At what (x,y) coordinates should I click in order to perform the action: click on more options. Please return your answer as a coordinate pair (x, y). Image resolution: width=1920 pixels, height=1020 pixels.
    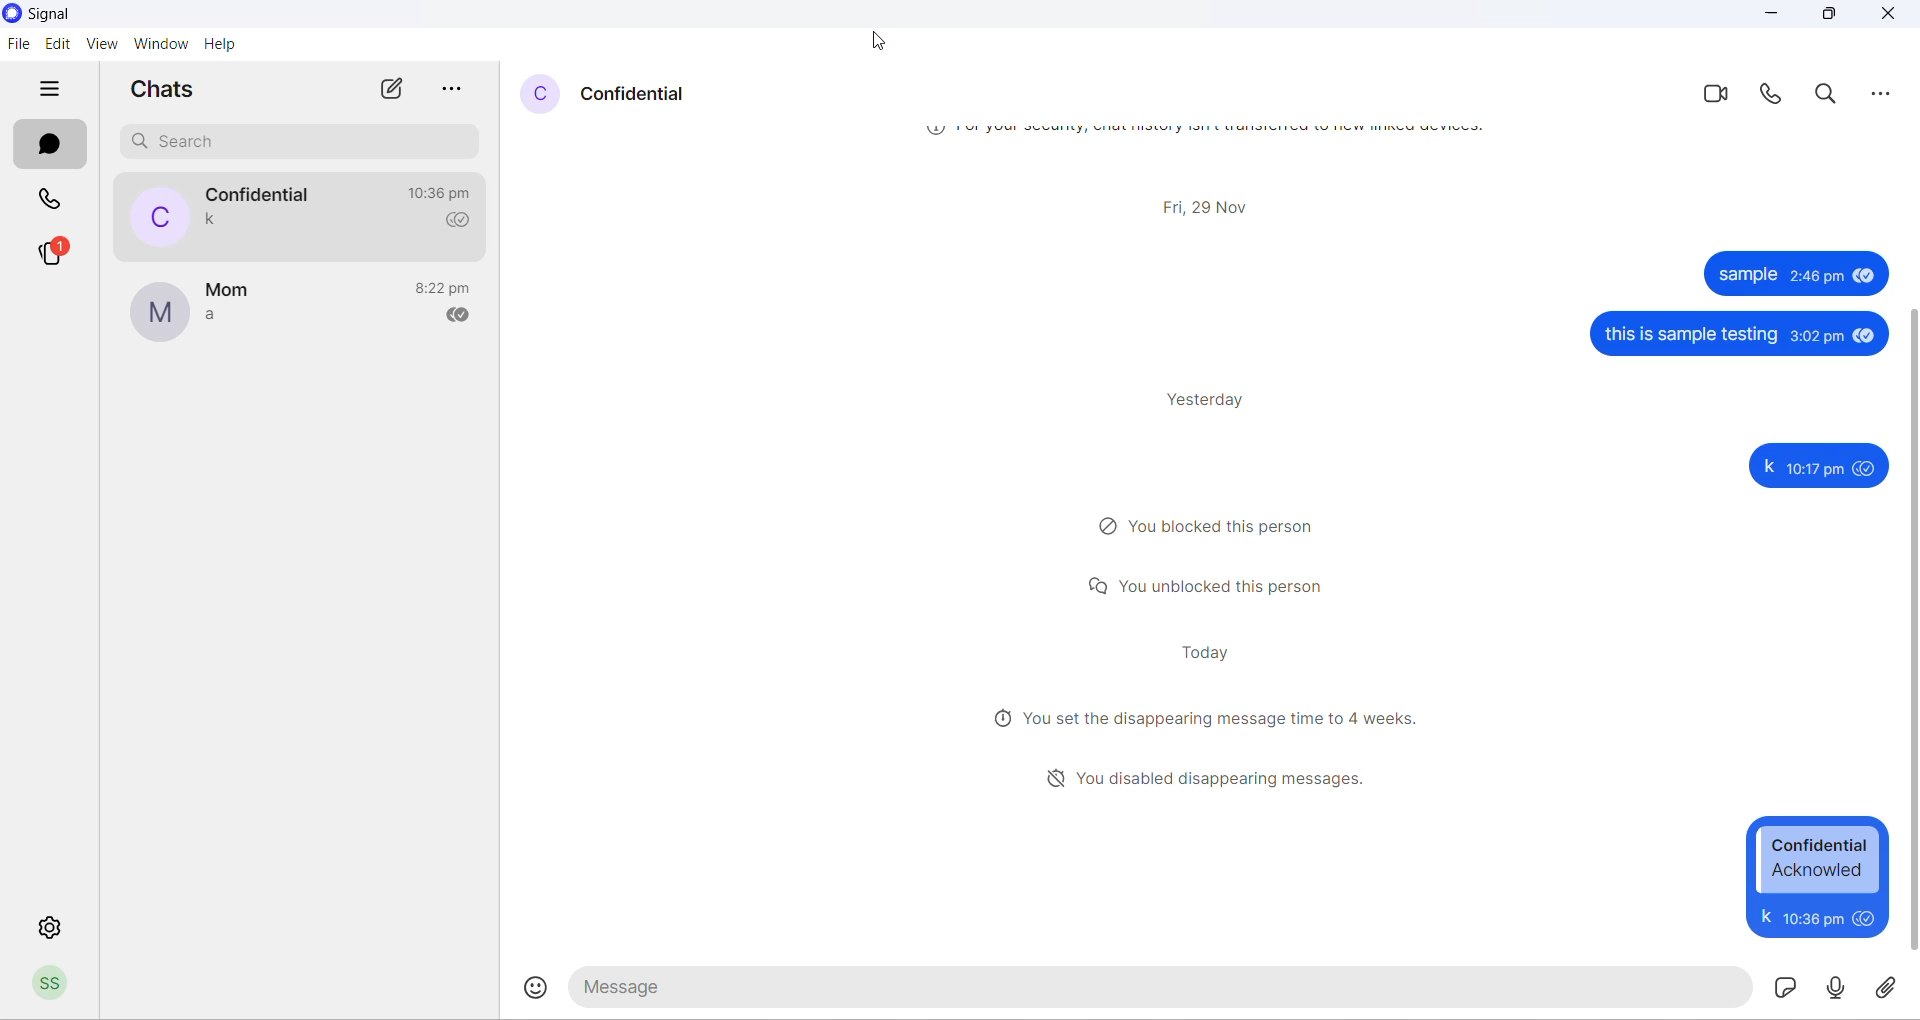
    Looking at the image, I should click on (451, 88).